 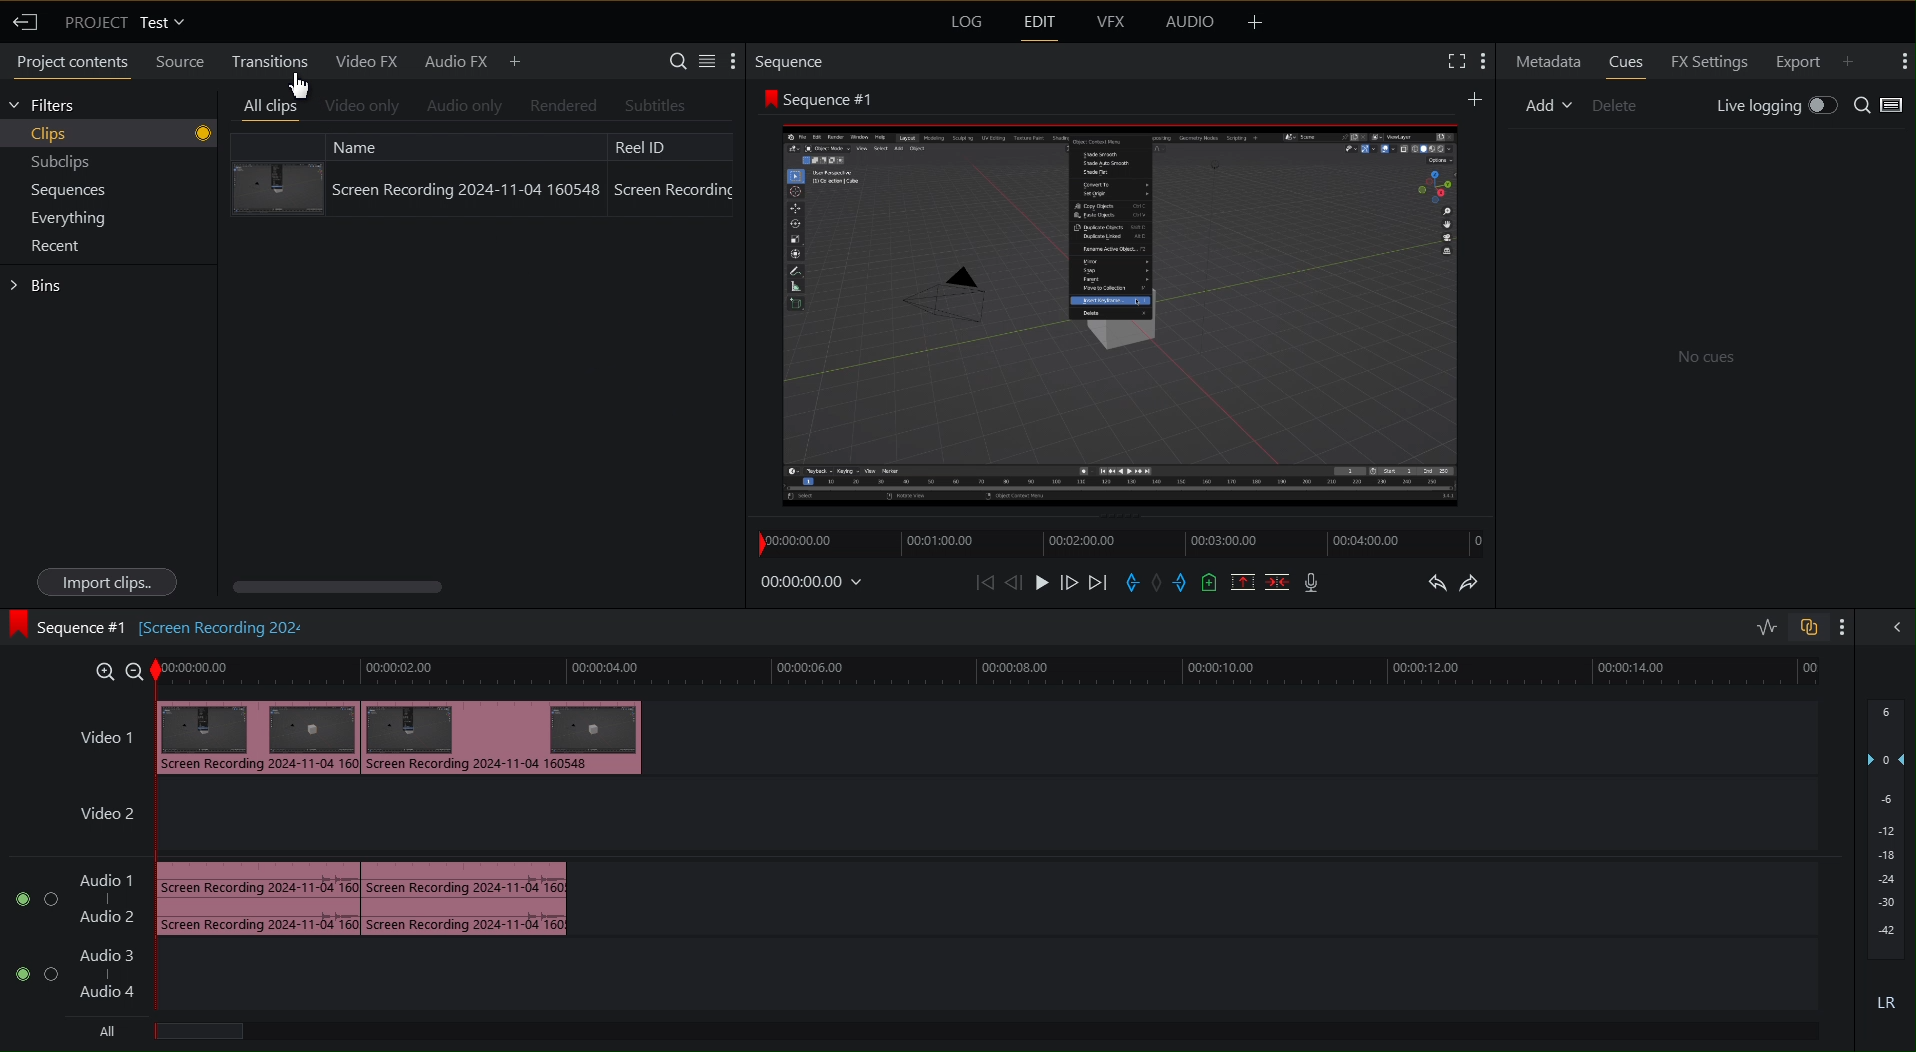 I want to click on Subtitles, so click(x=658, y=104).